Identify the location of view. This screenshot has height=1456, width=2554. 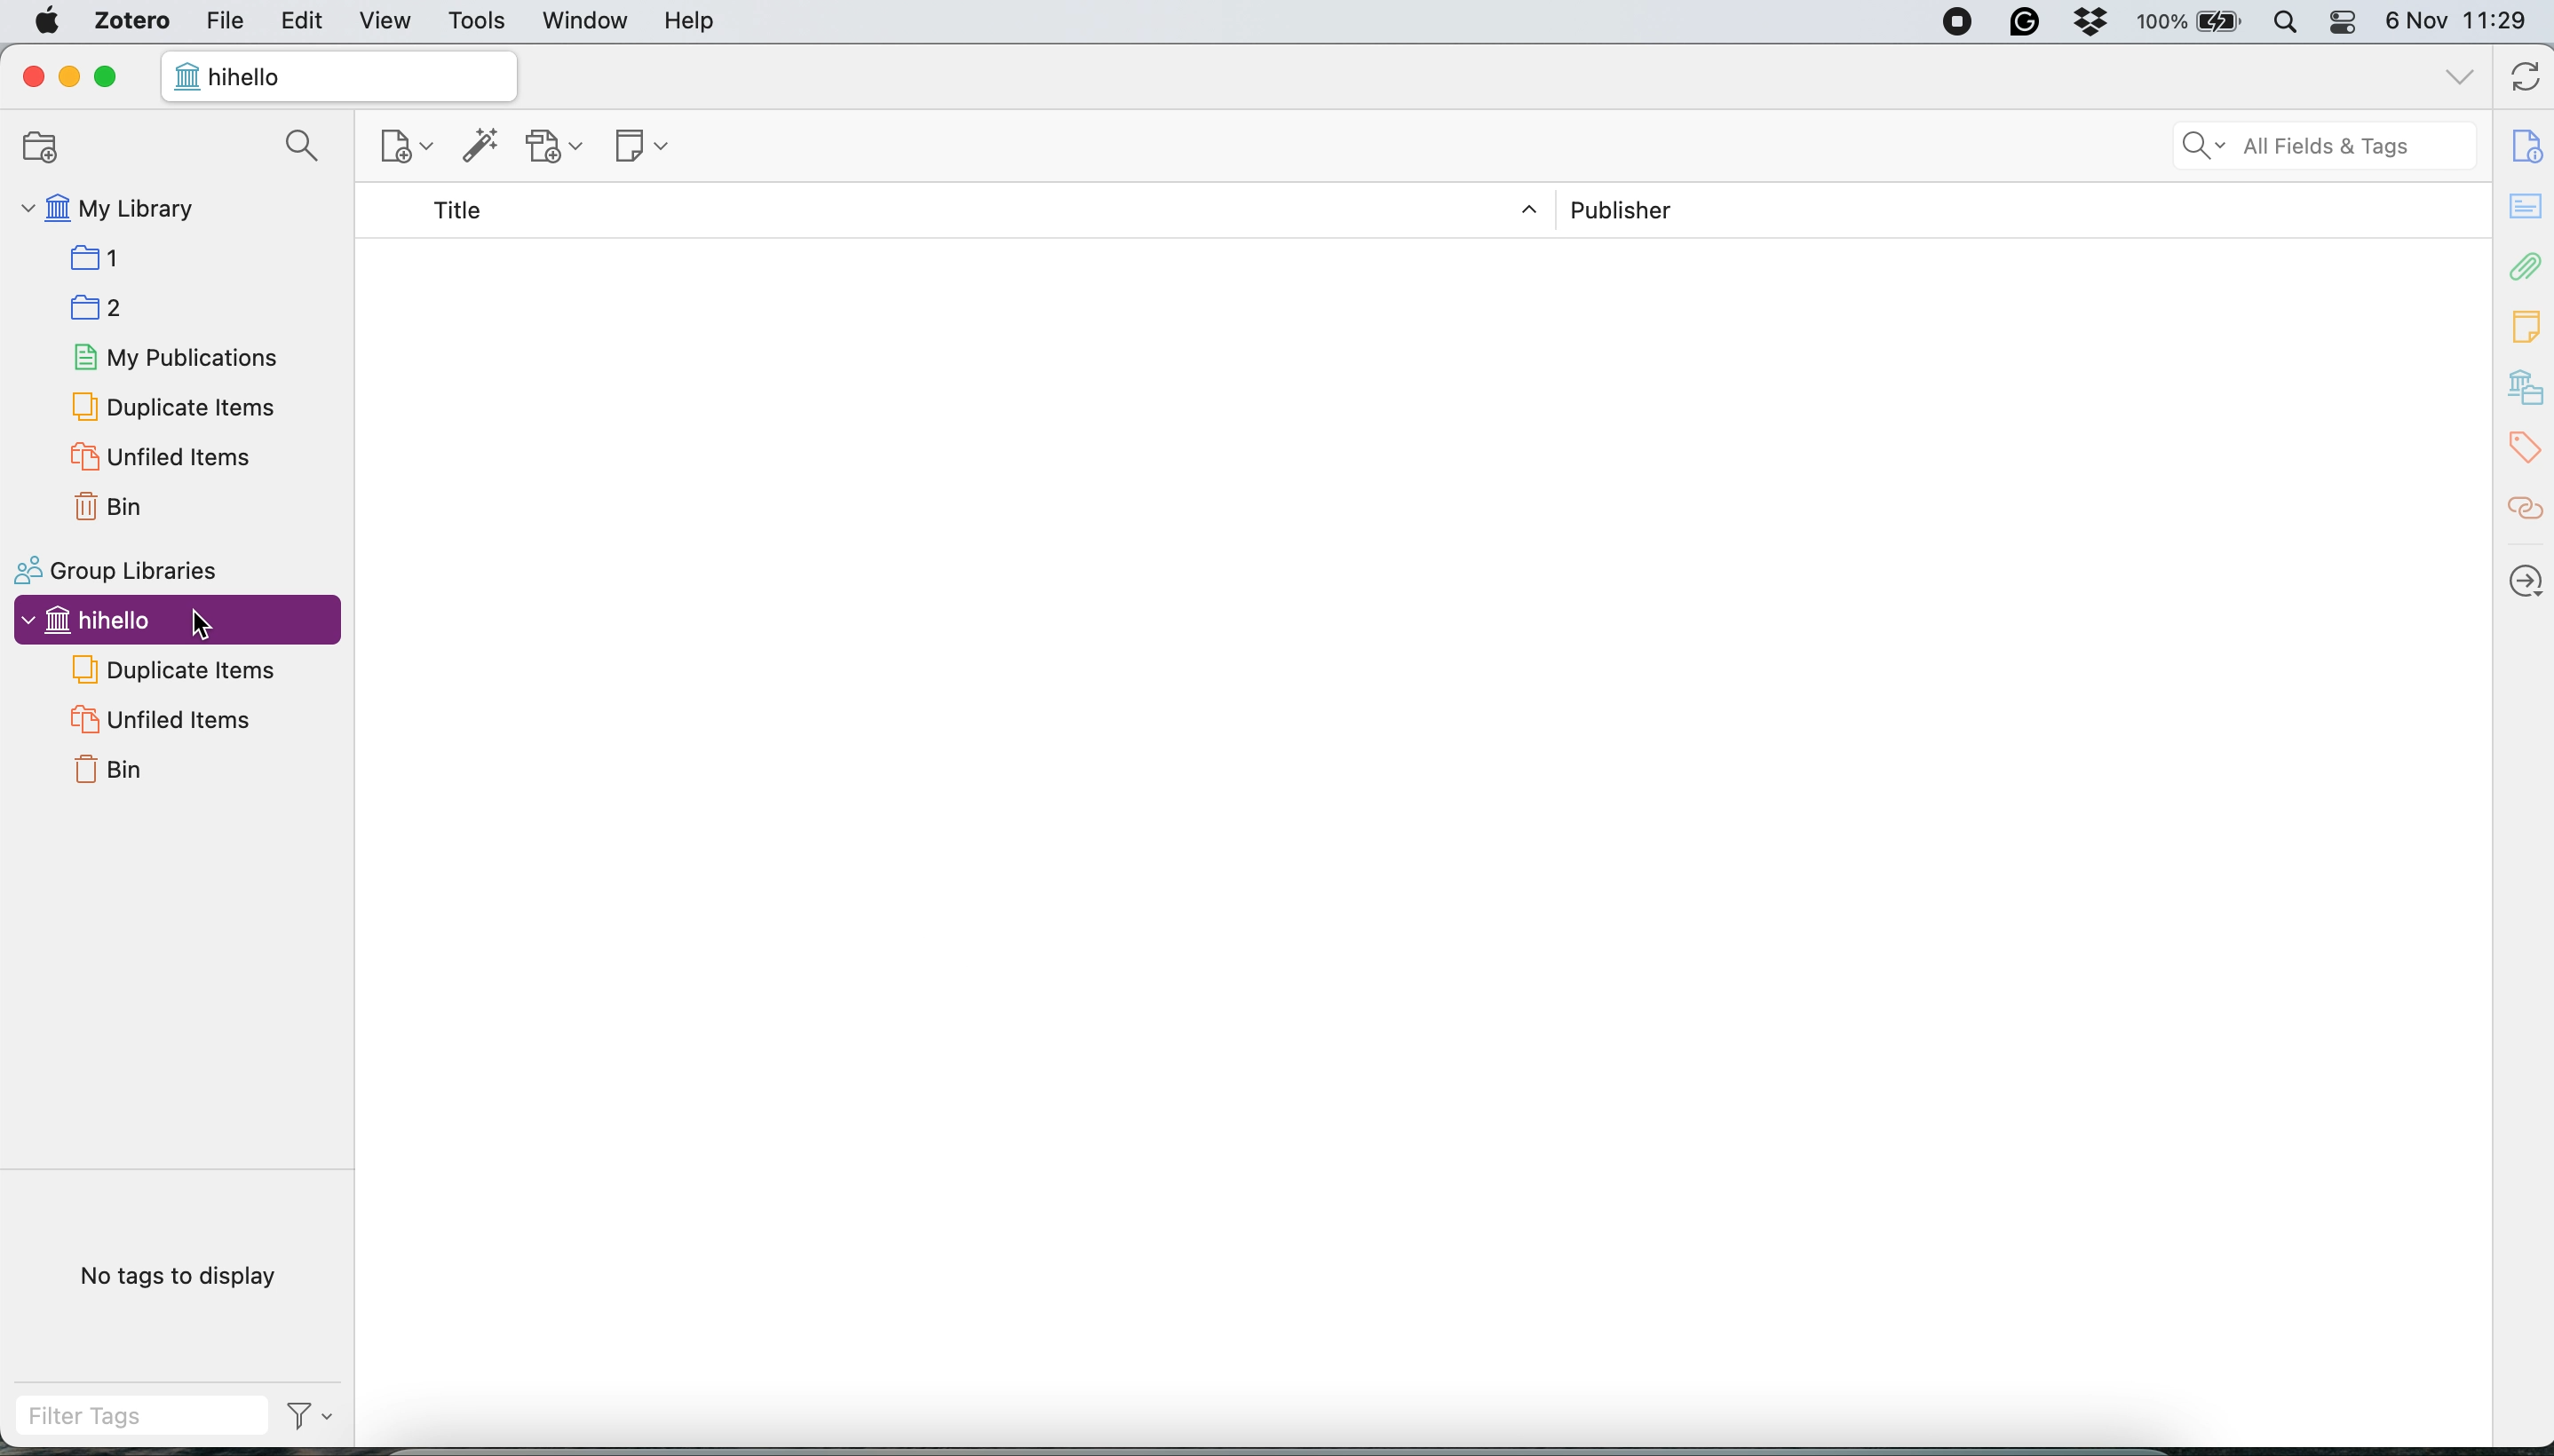
(388, 19).